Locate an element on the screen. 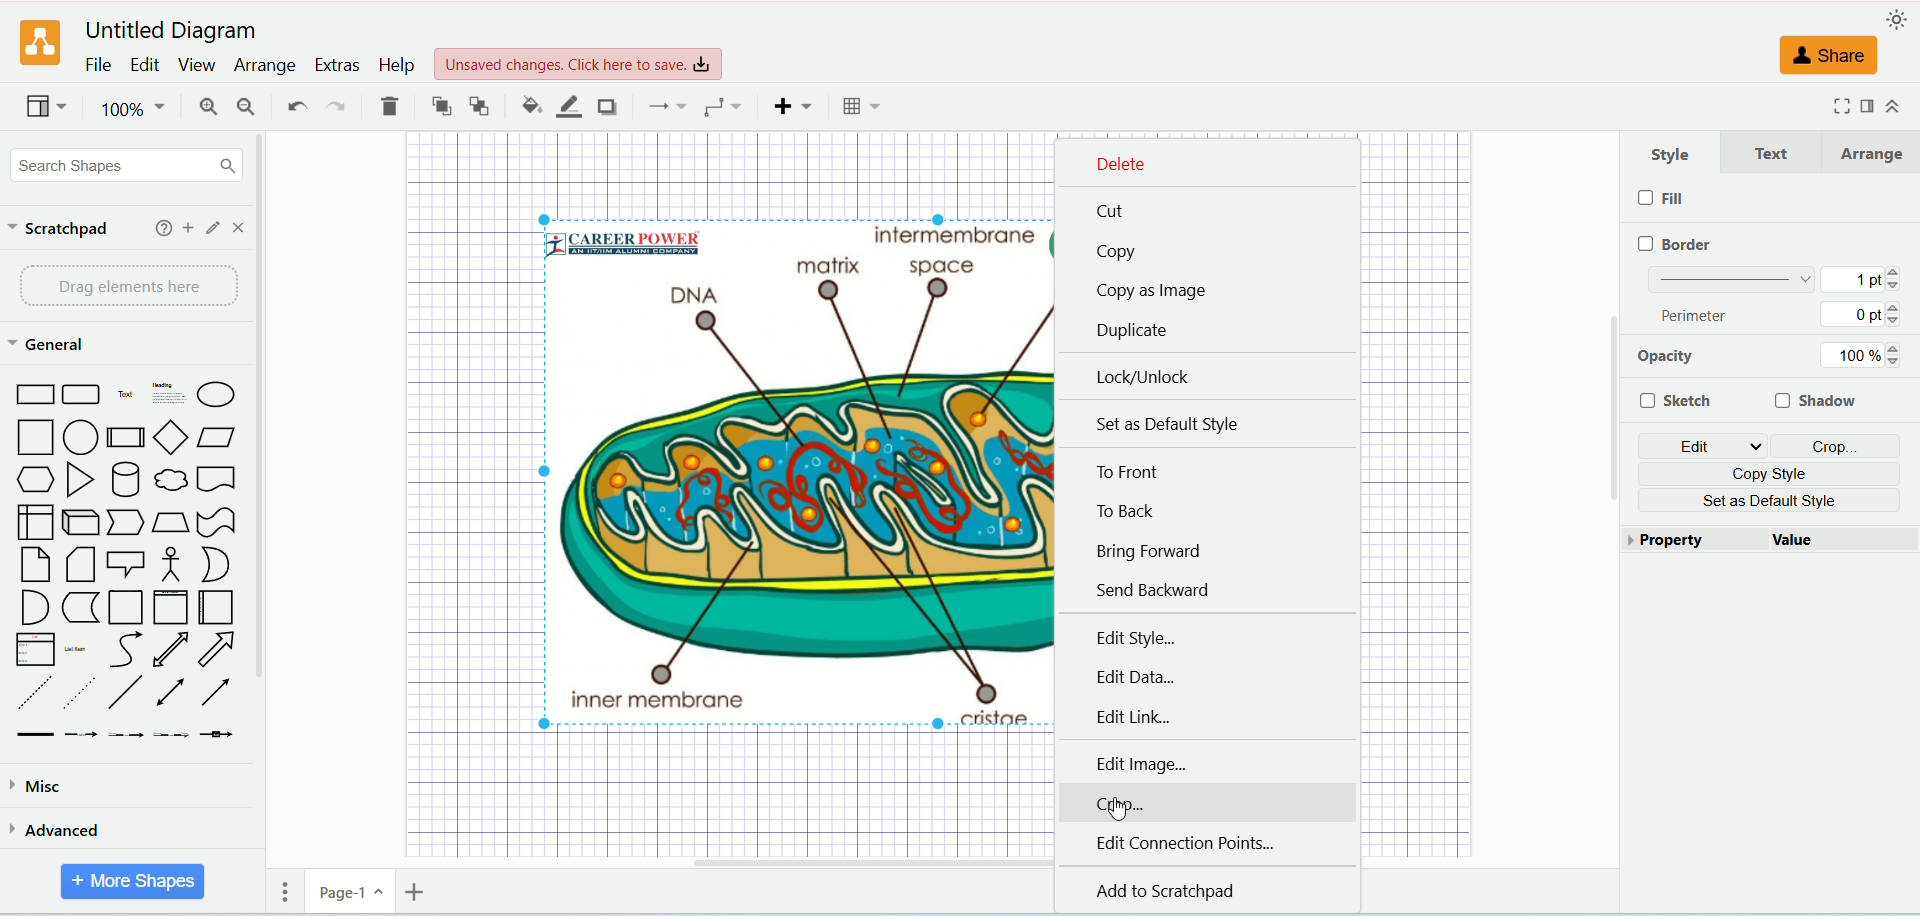 This screenshot has width=1920, height=916. Internal Document is located at coordinates (35, 523).